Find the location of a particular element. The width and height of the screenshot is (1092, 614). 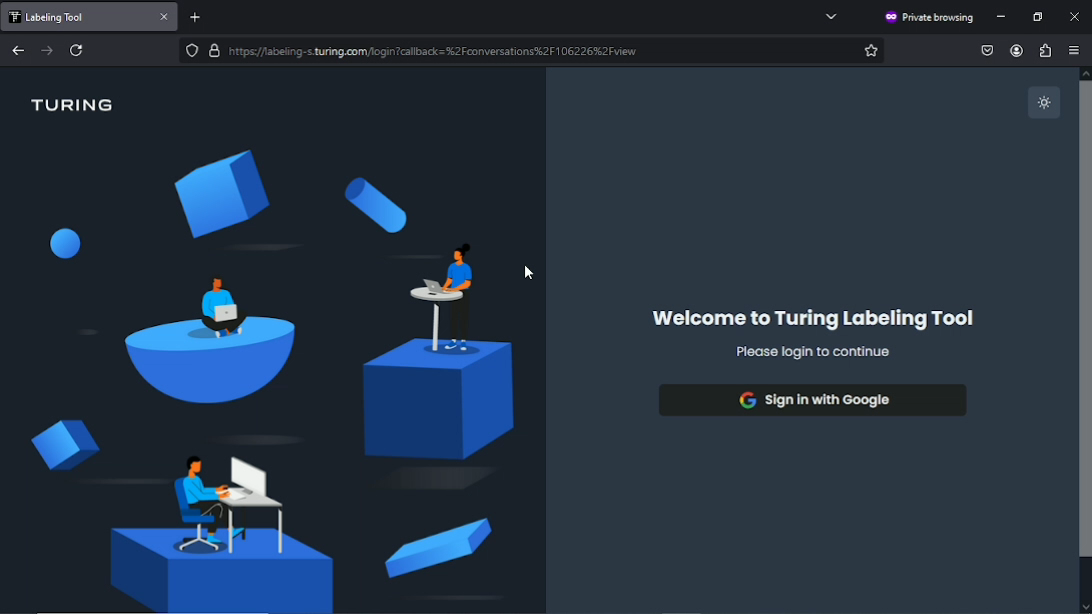

vertical scrollbar is located at coordinates (1084, 340).